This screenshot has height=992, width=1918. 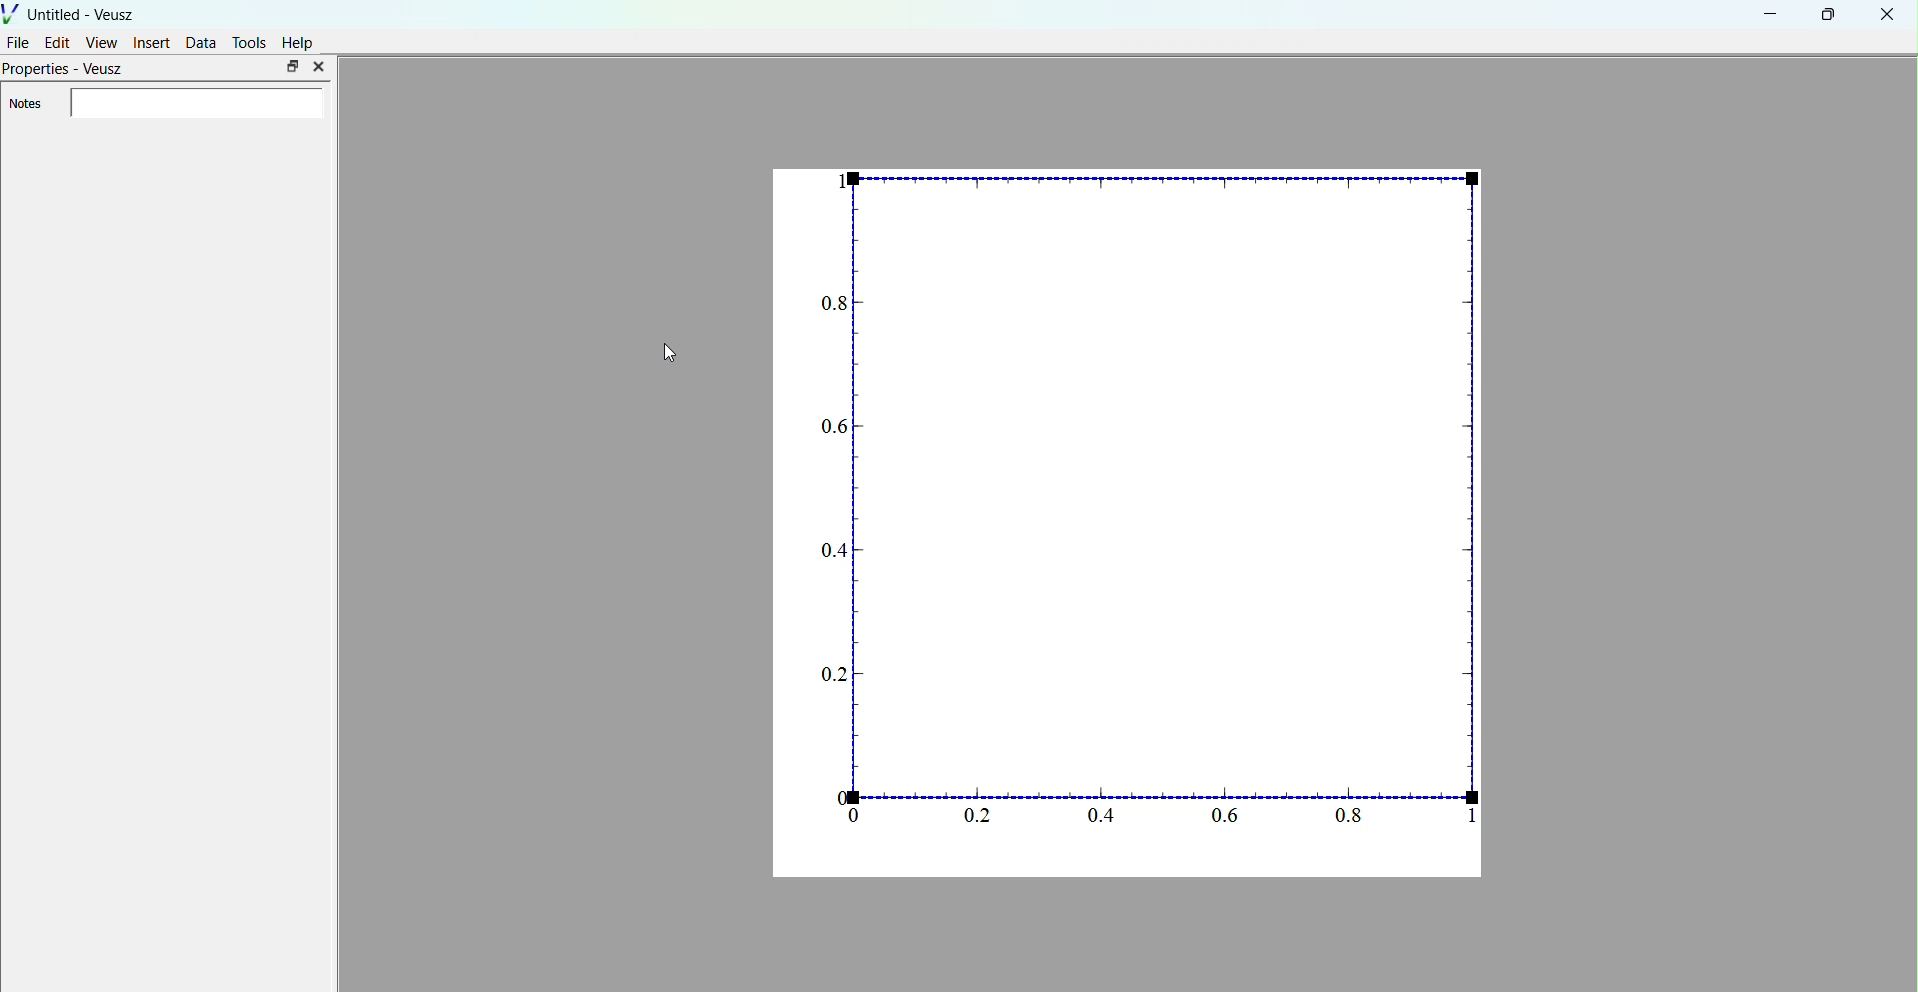 What do you see at coordinates (671, 354) in the screenshot?
I see `cursor` at bounding box center [671, 354].